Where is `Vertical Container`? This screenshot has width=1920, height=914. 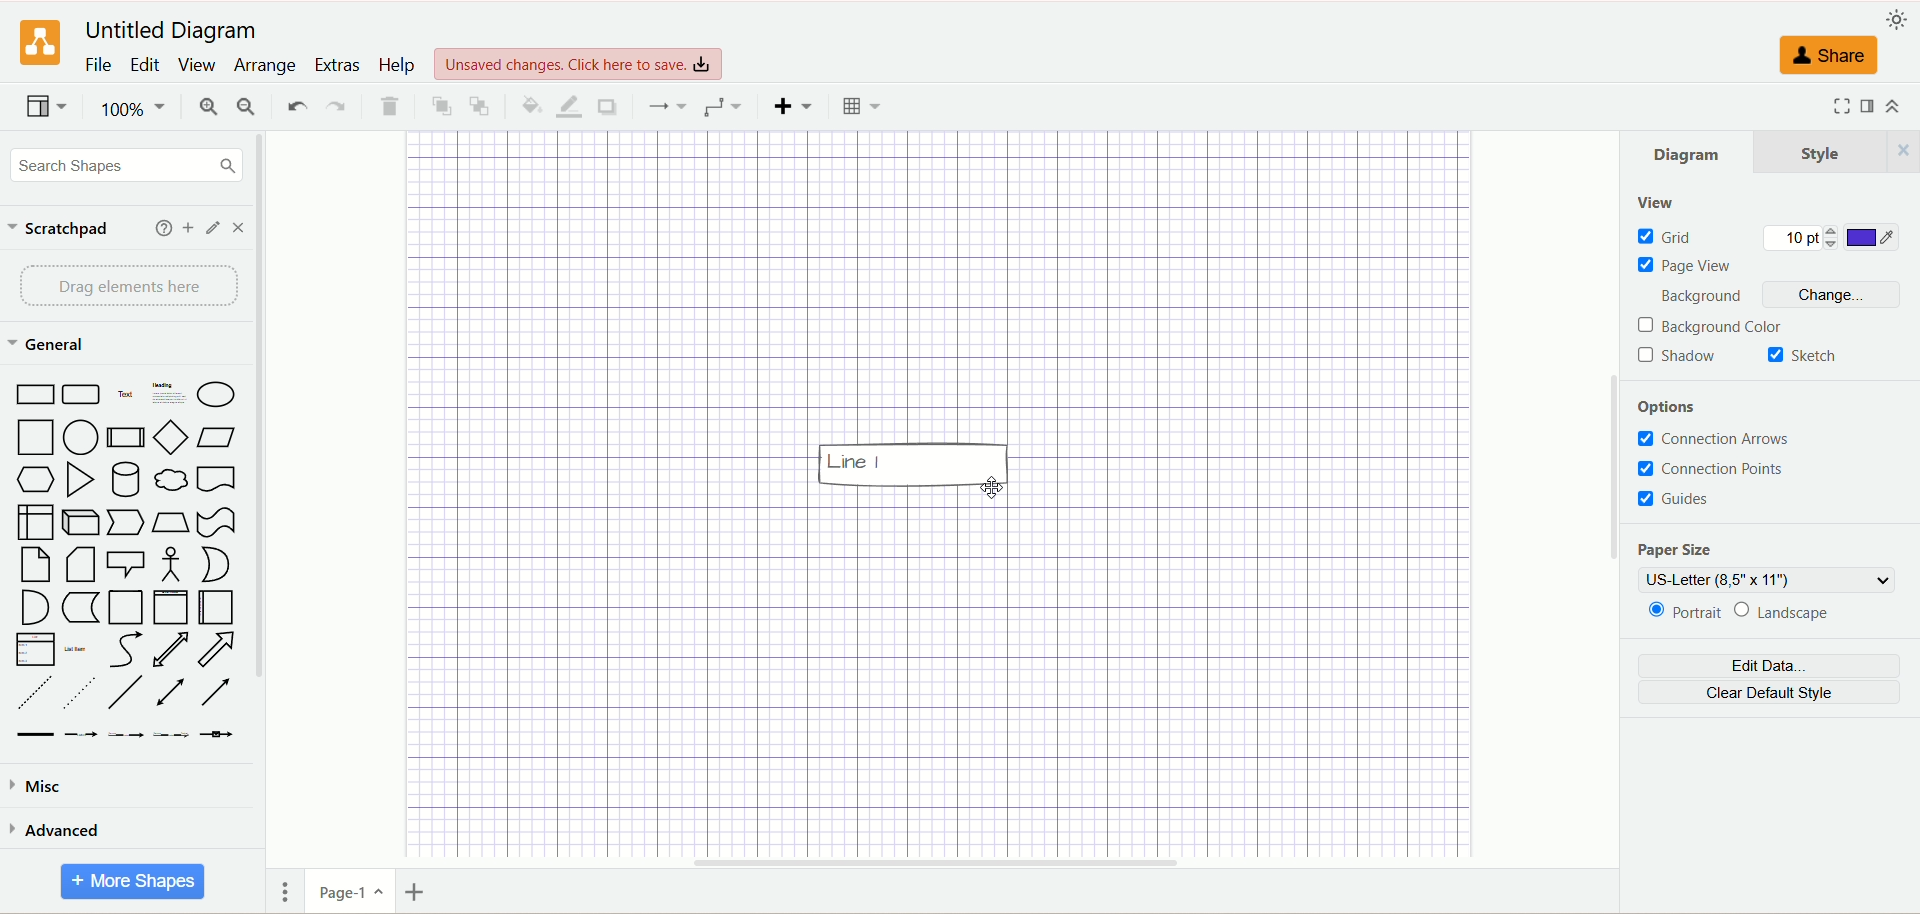 Vertical Container is located at coordinates (171, 608).